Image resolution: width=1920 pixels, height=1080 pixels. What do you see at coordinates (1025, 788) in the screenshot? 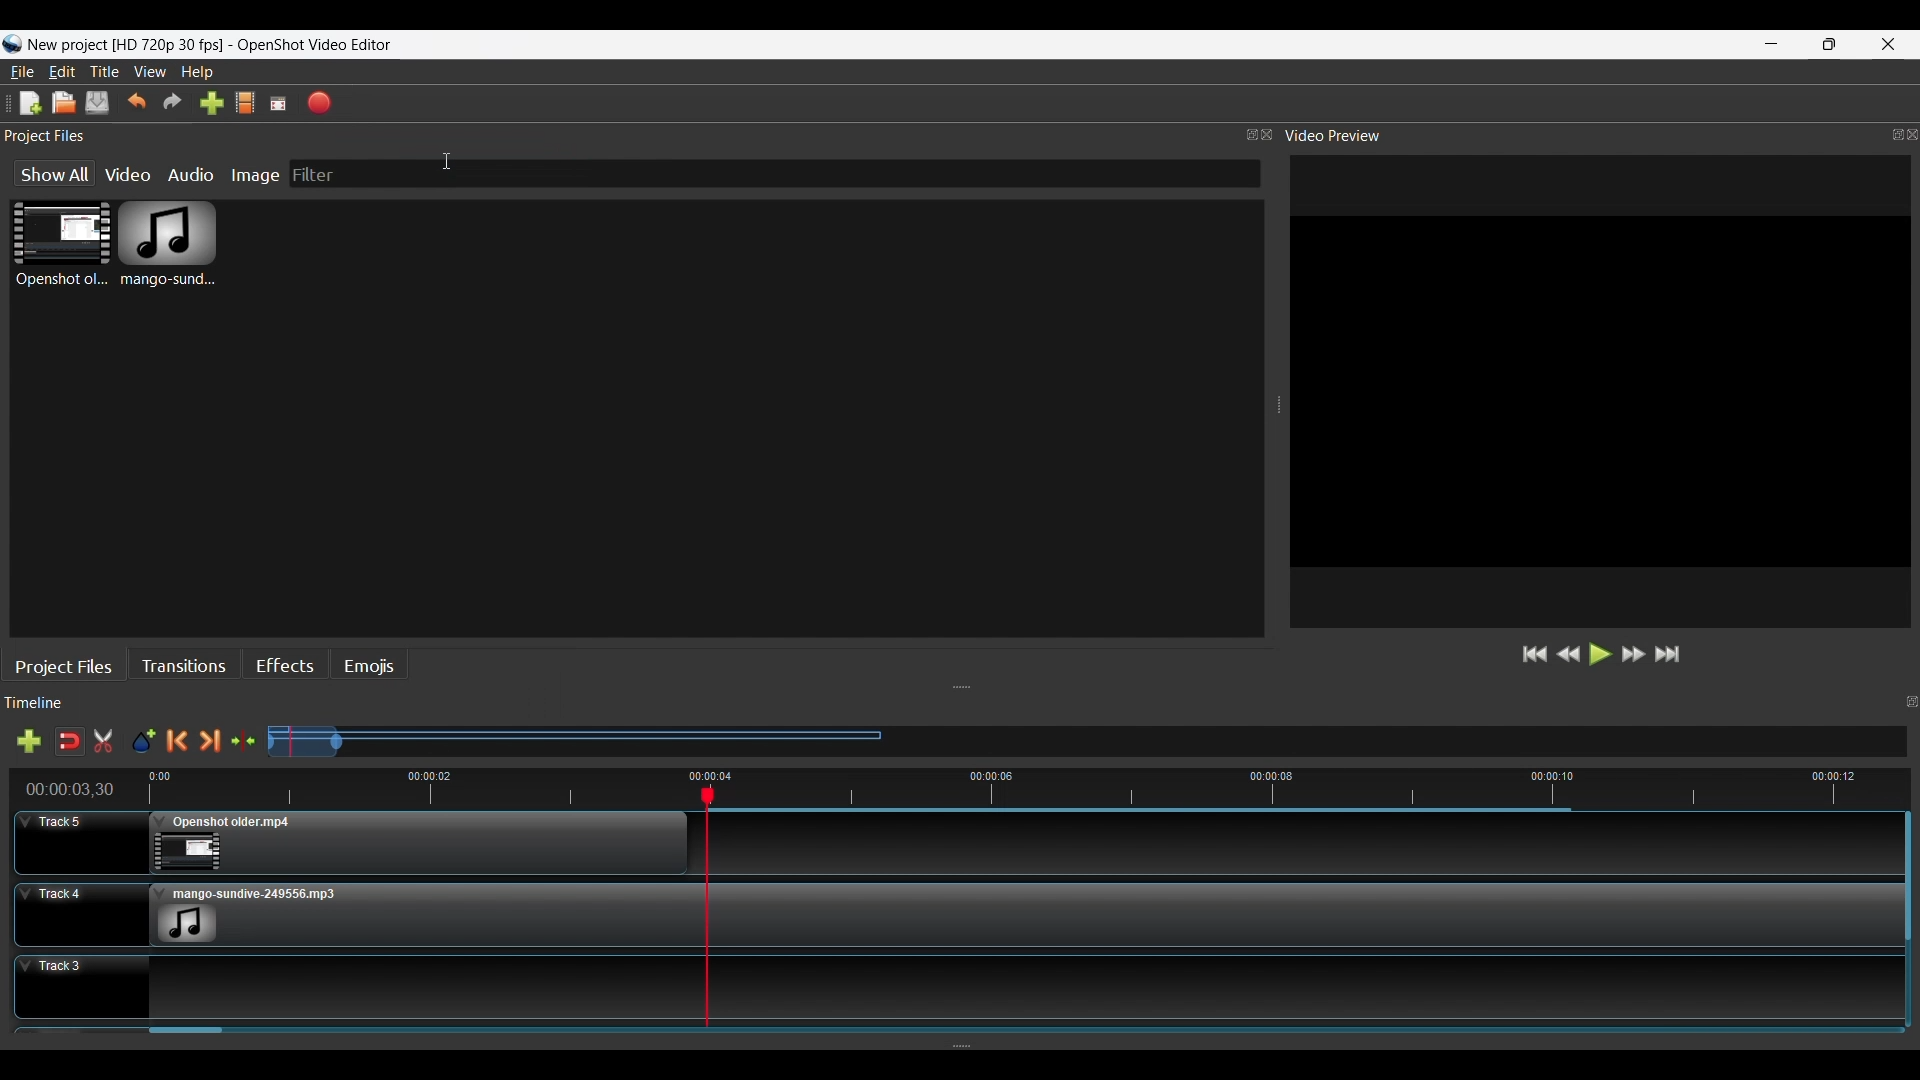
I see `Slider` at bounding box center [1025, 788].